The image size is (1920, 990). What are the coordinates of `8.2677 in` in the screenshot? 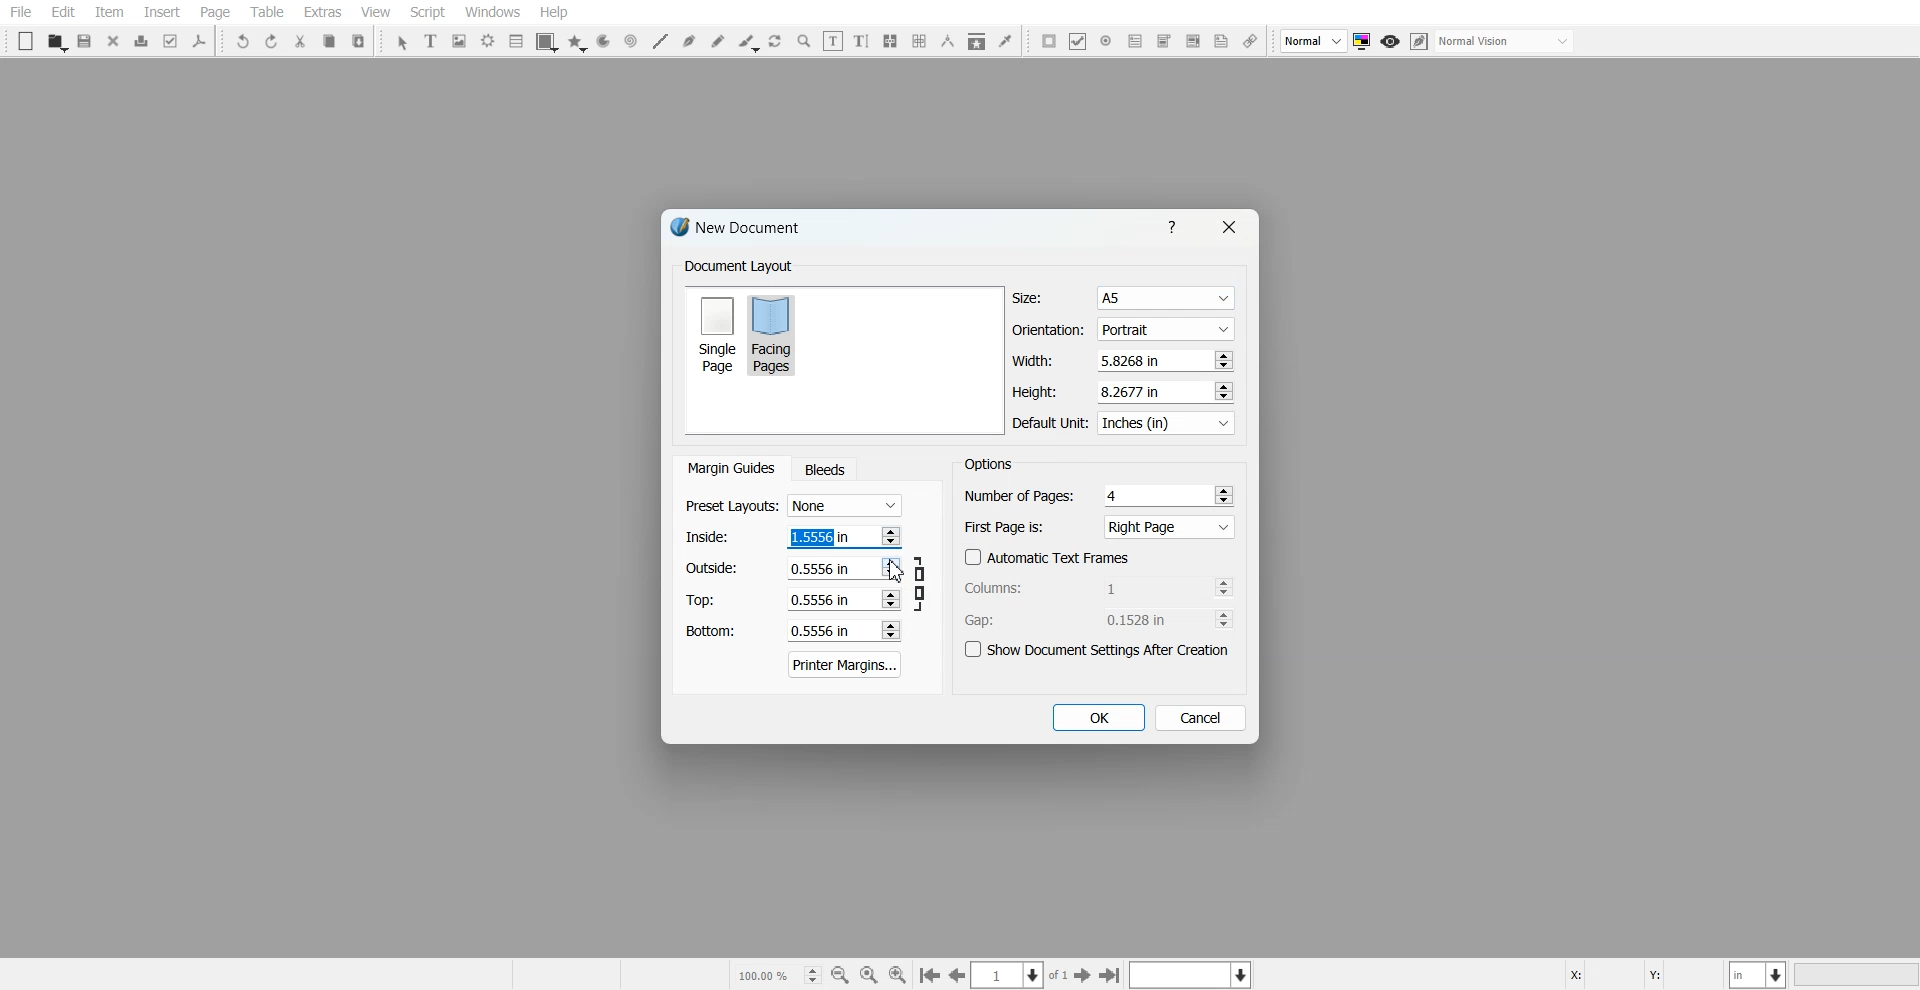 It's located at (1136, 391).